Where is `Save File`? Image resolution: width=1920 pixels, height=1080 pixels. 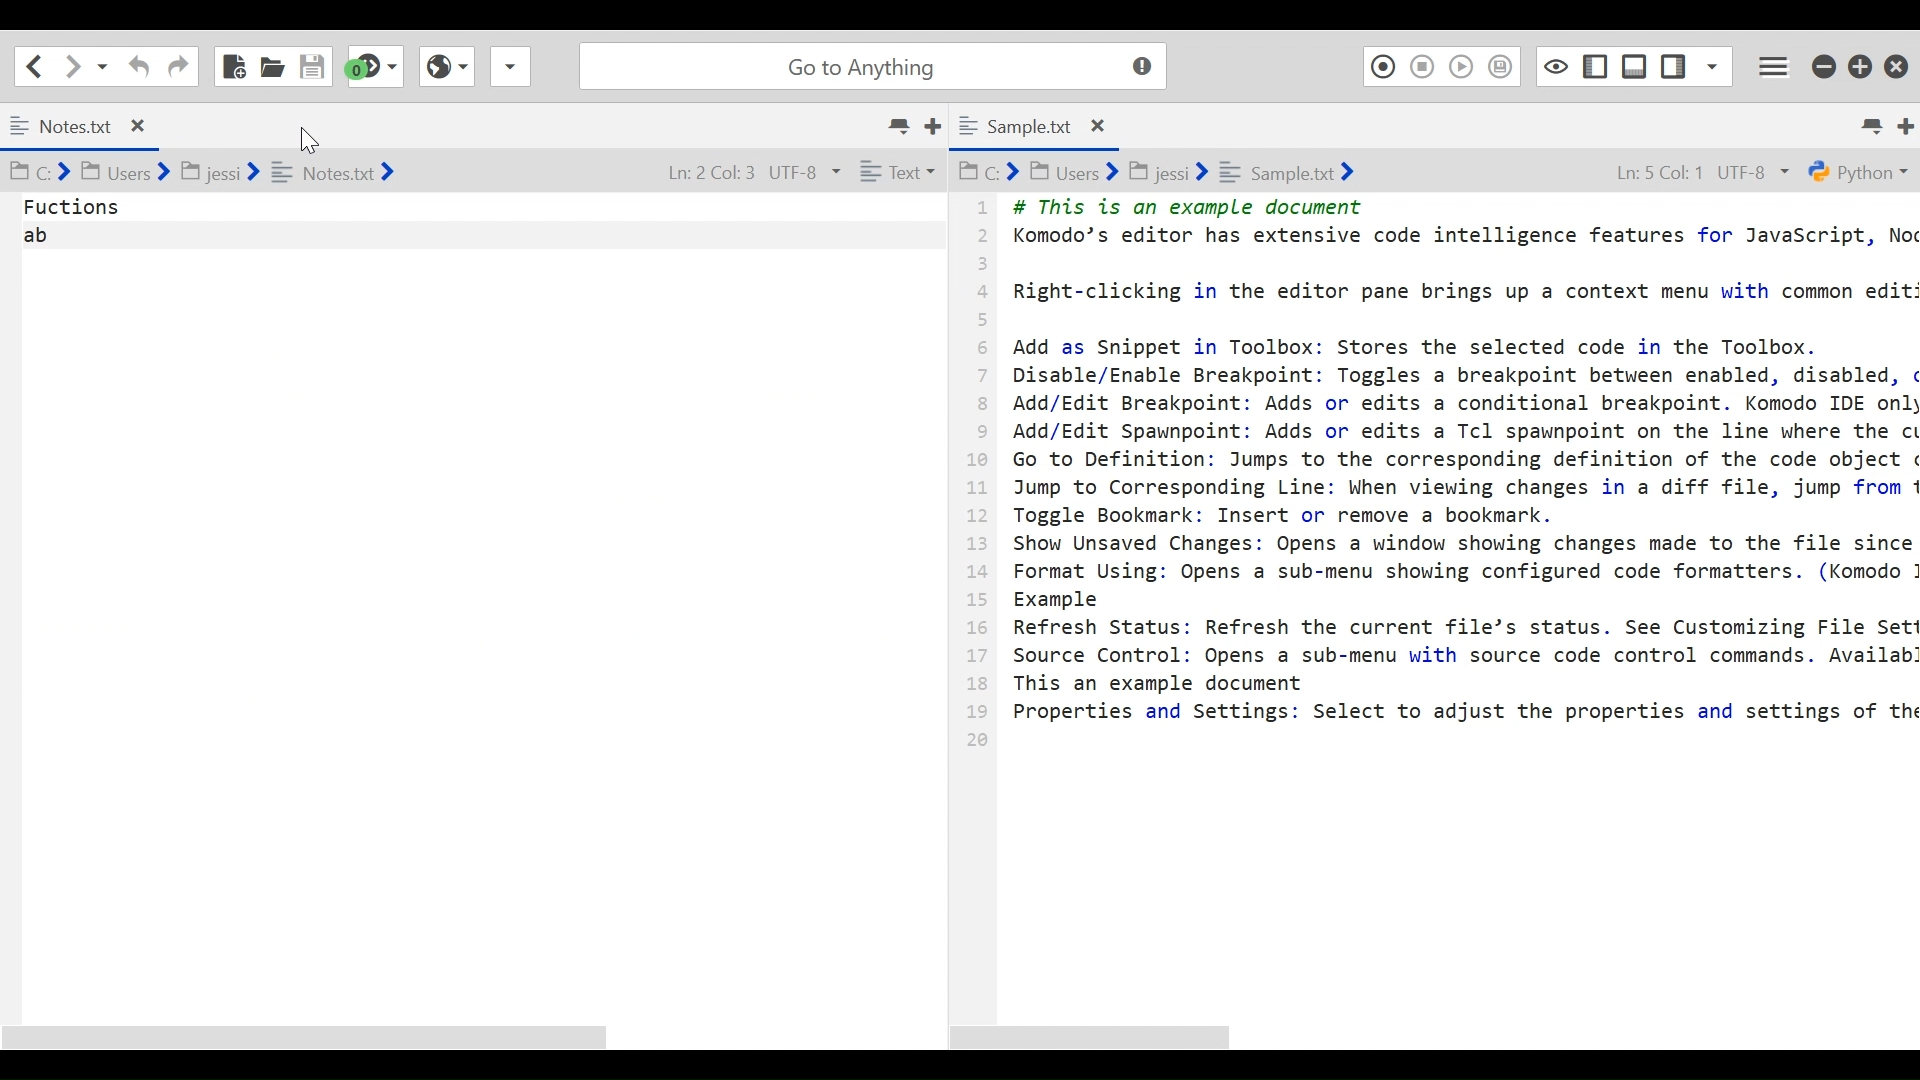
Save File is located at coordinates (313, 65).